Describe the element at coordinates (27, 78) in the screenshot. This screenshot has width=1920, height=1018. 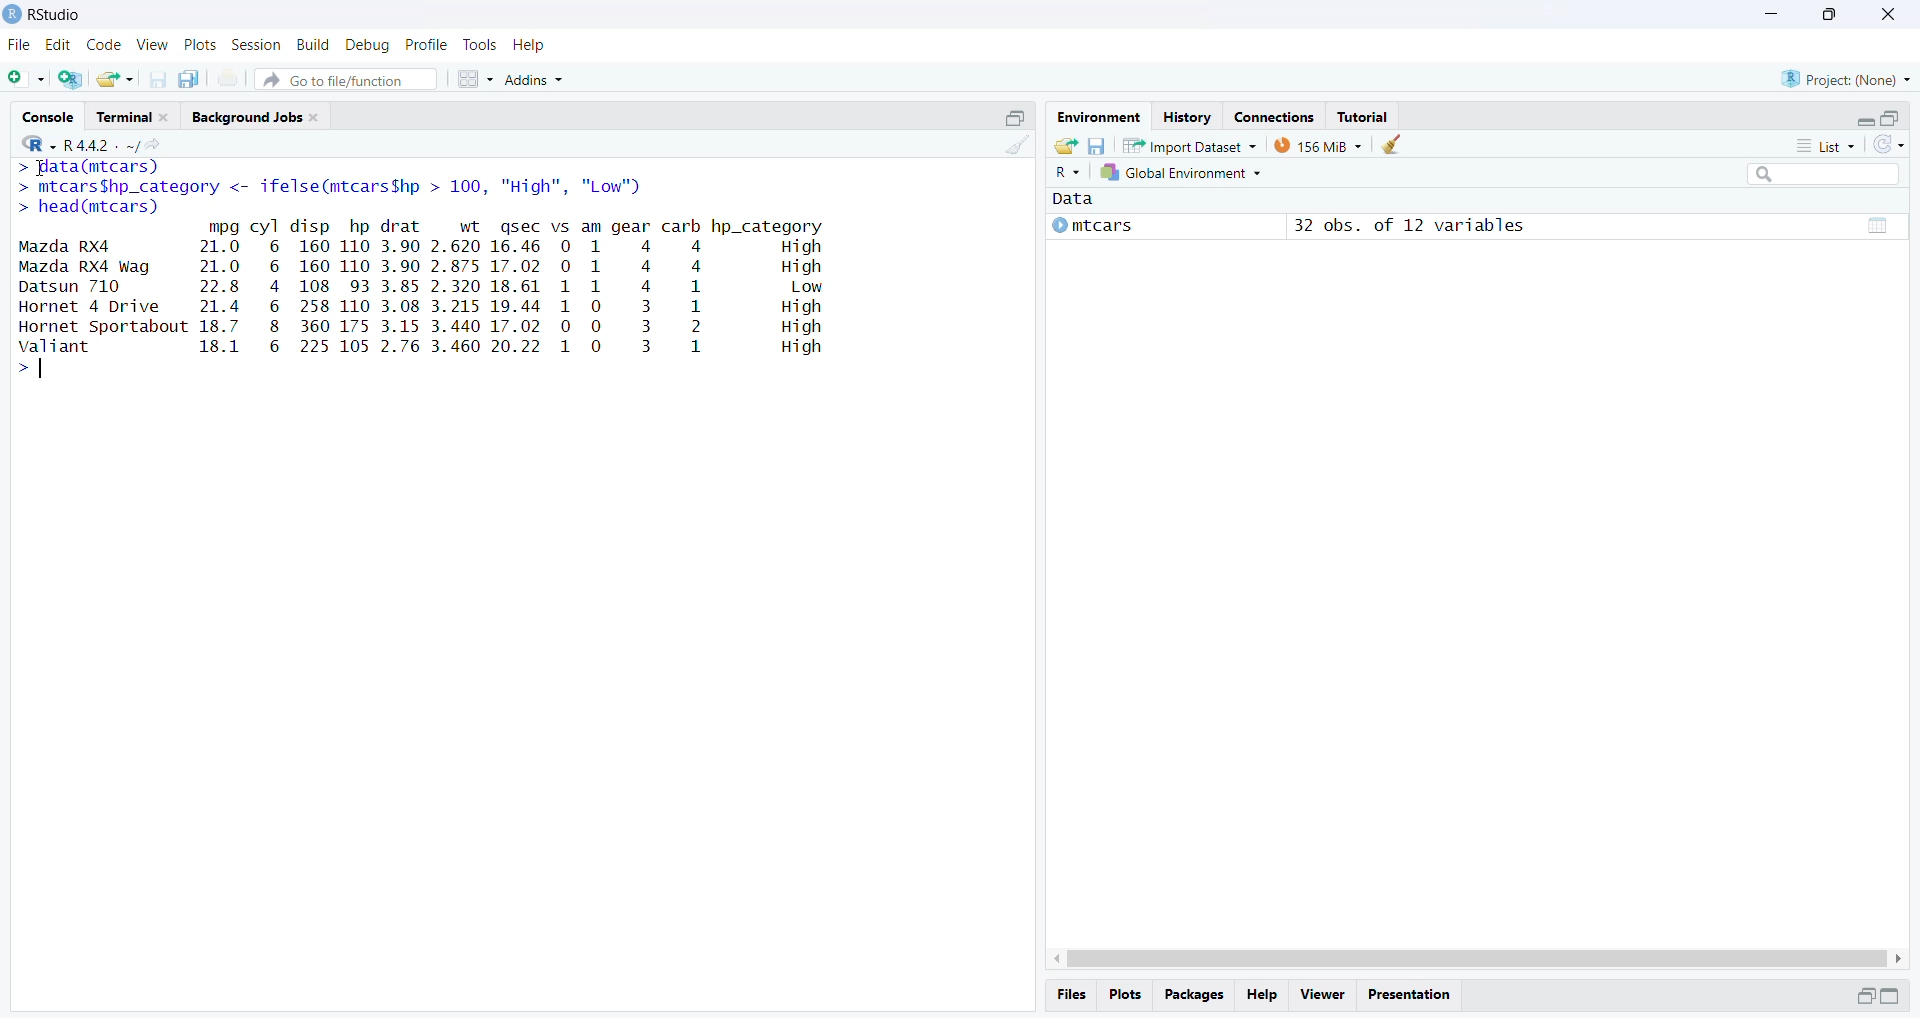
I see `New File` at that location.